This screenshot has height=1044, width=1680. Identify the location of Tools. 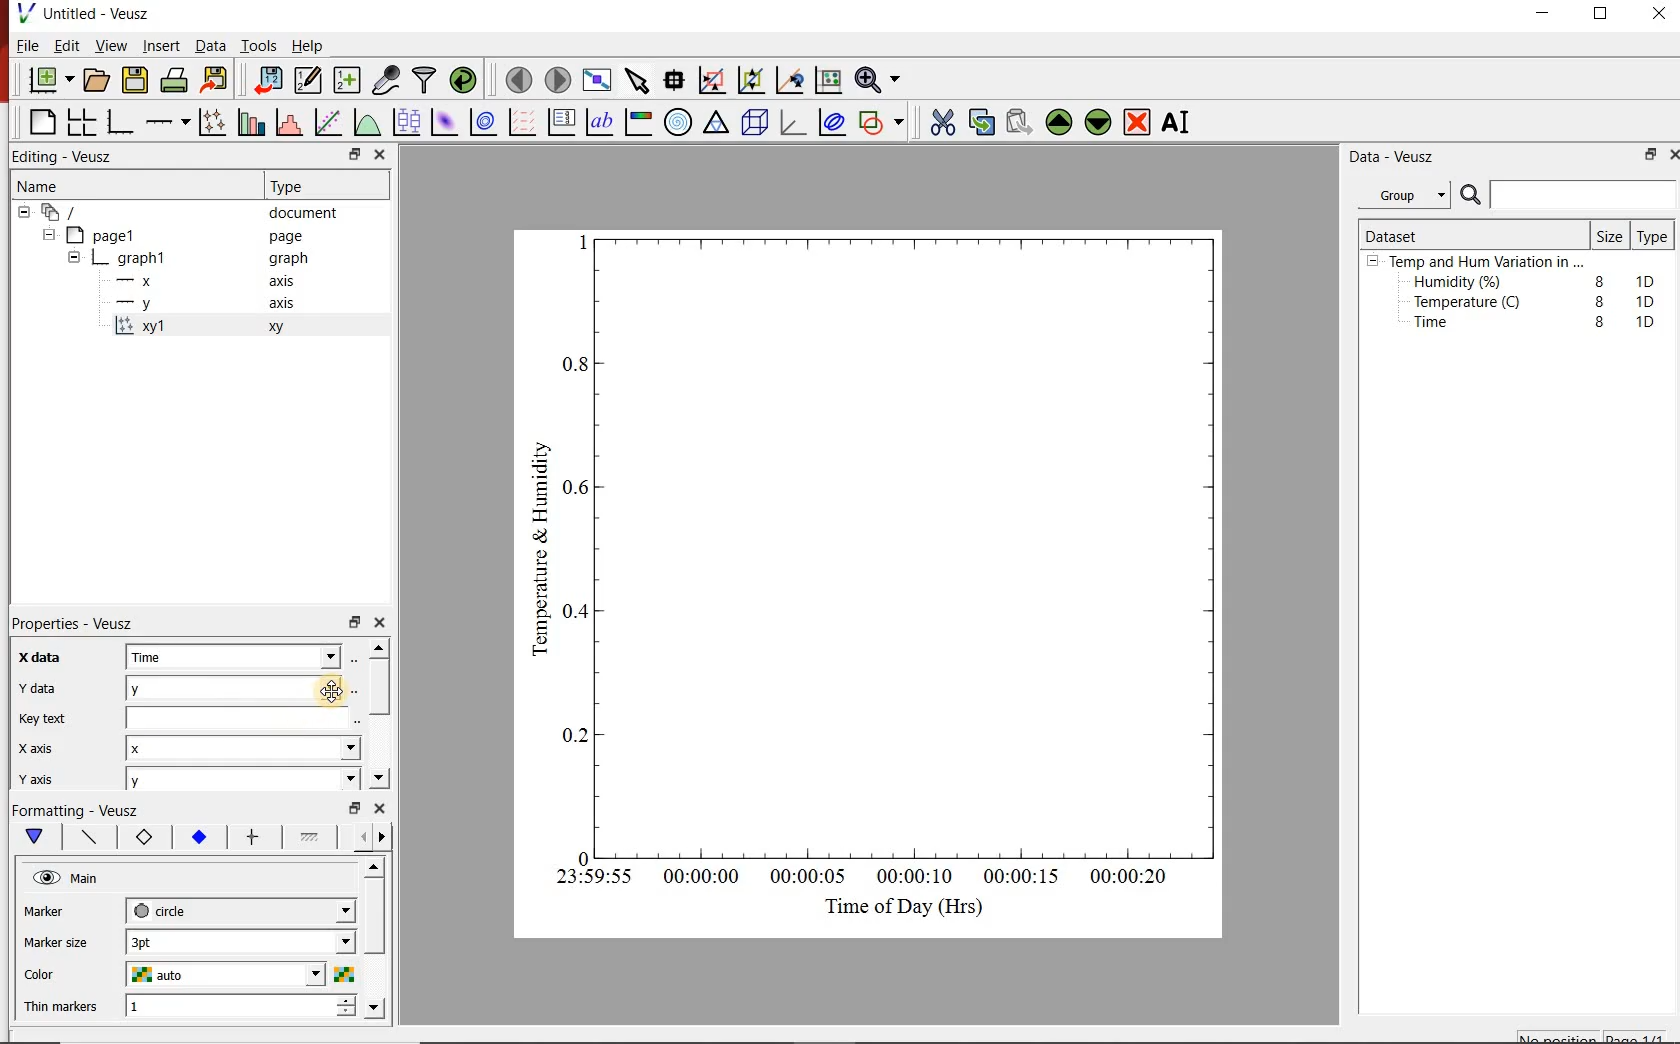
(257, 46).